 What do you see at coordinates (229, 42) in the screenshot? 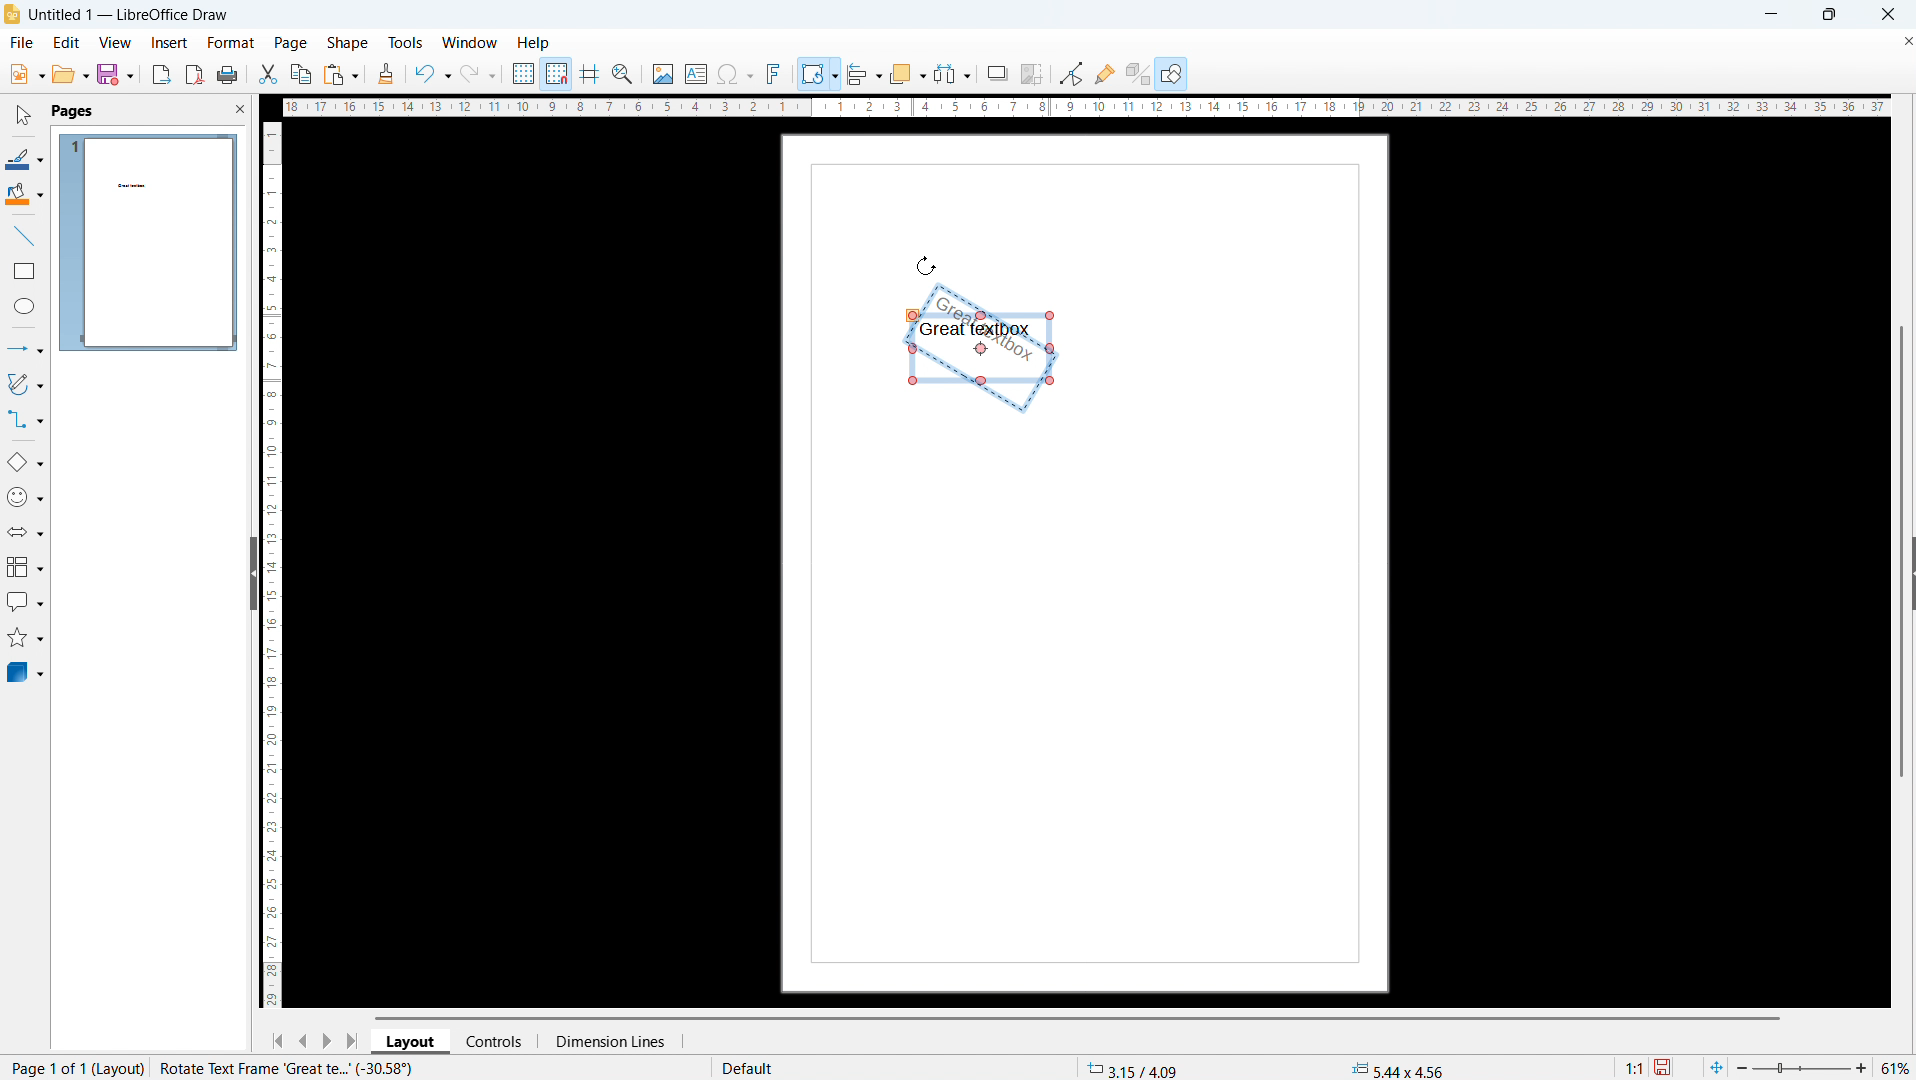
I see `format` at bounding box center [229, 42].